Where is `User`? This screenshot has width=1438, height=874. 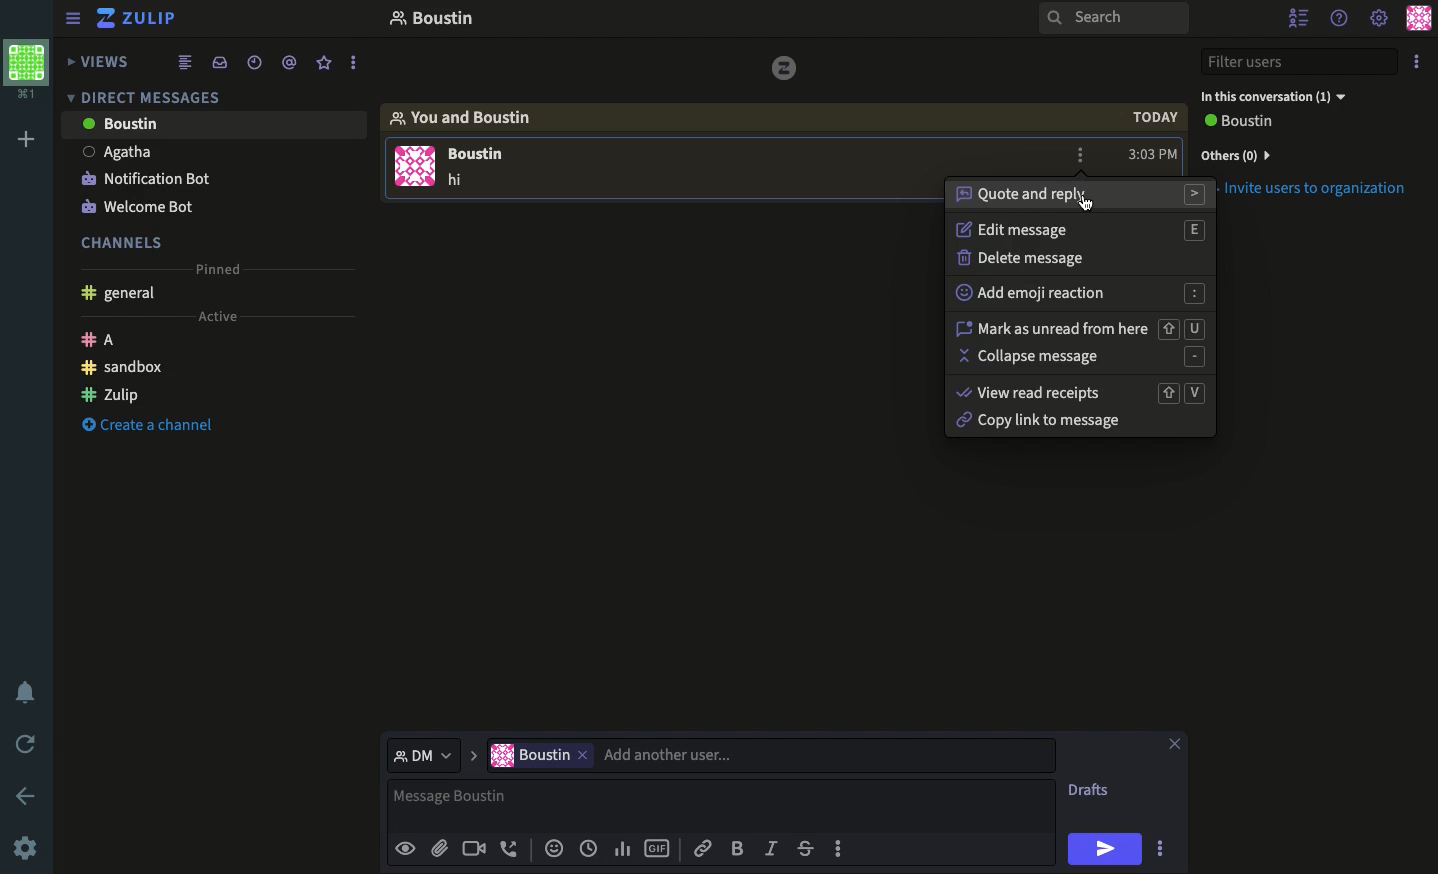
User is located at coordinates (211, 152).